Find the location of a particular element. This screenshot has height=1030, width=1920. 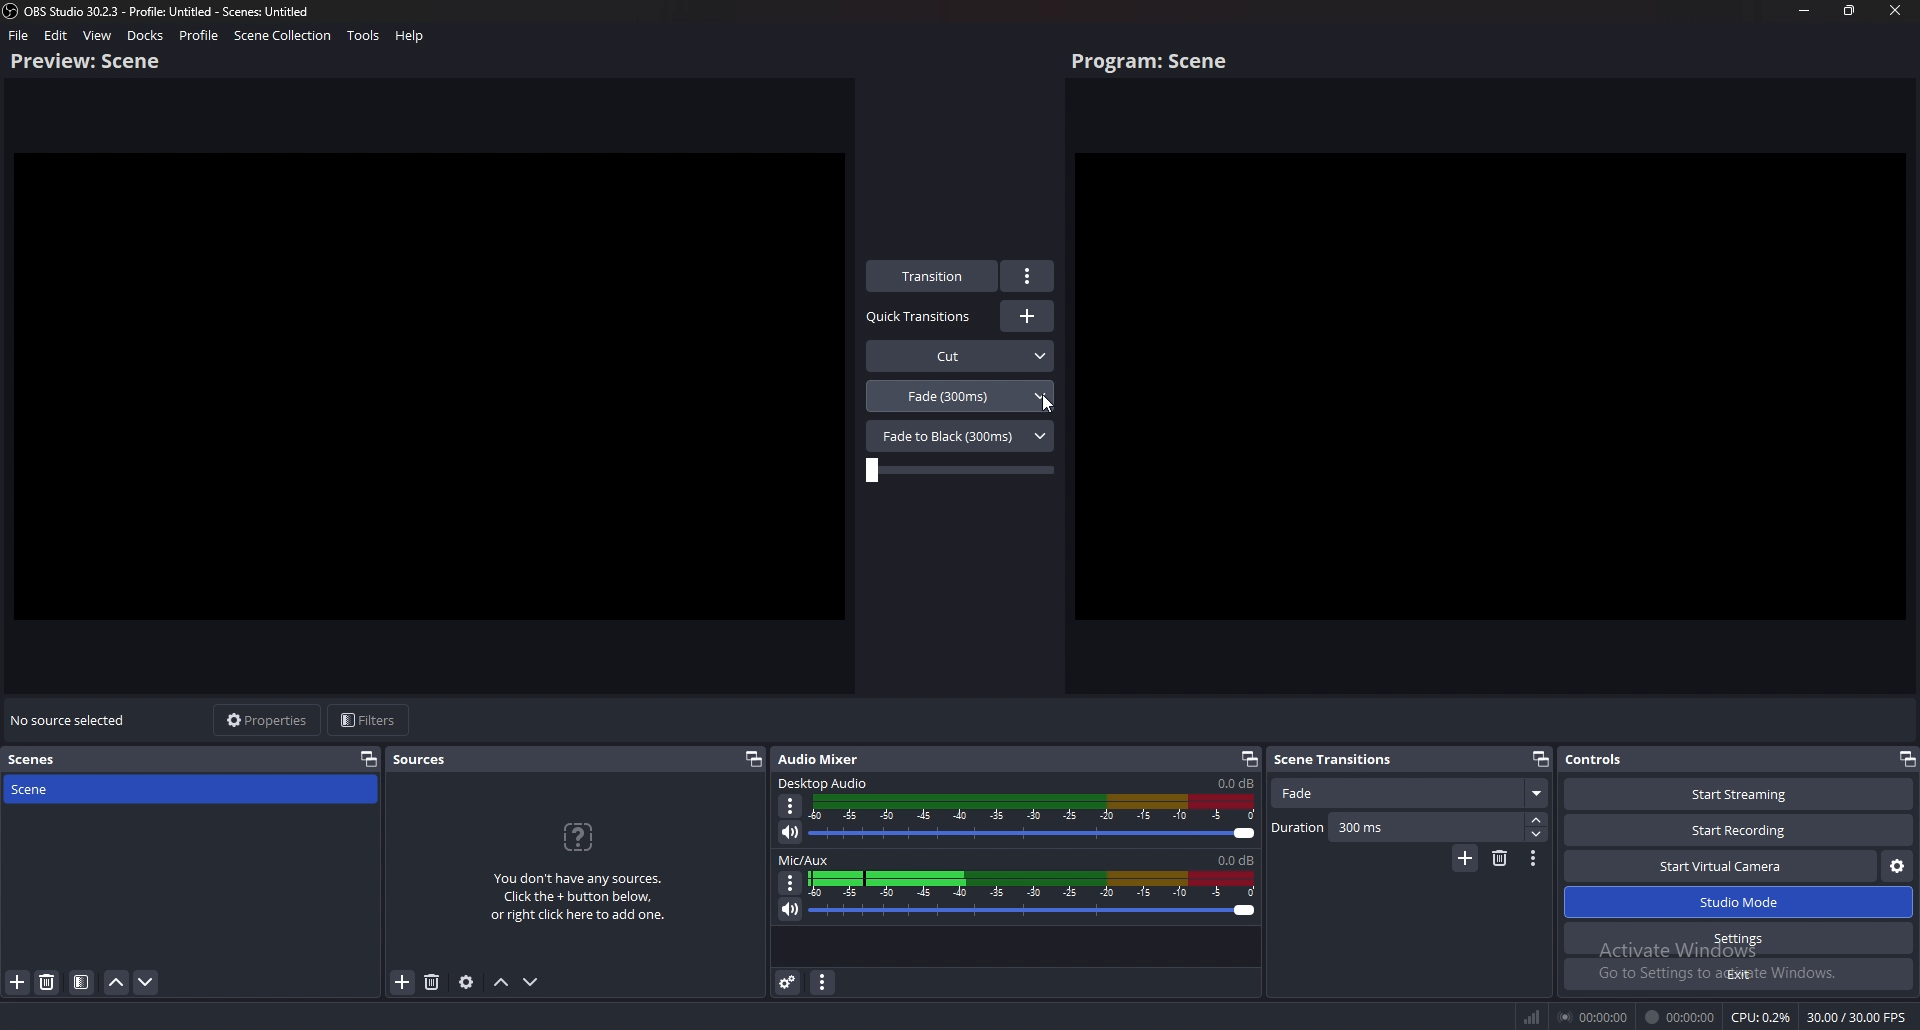

Quick transitions is located at coordinates (921, 317).